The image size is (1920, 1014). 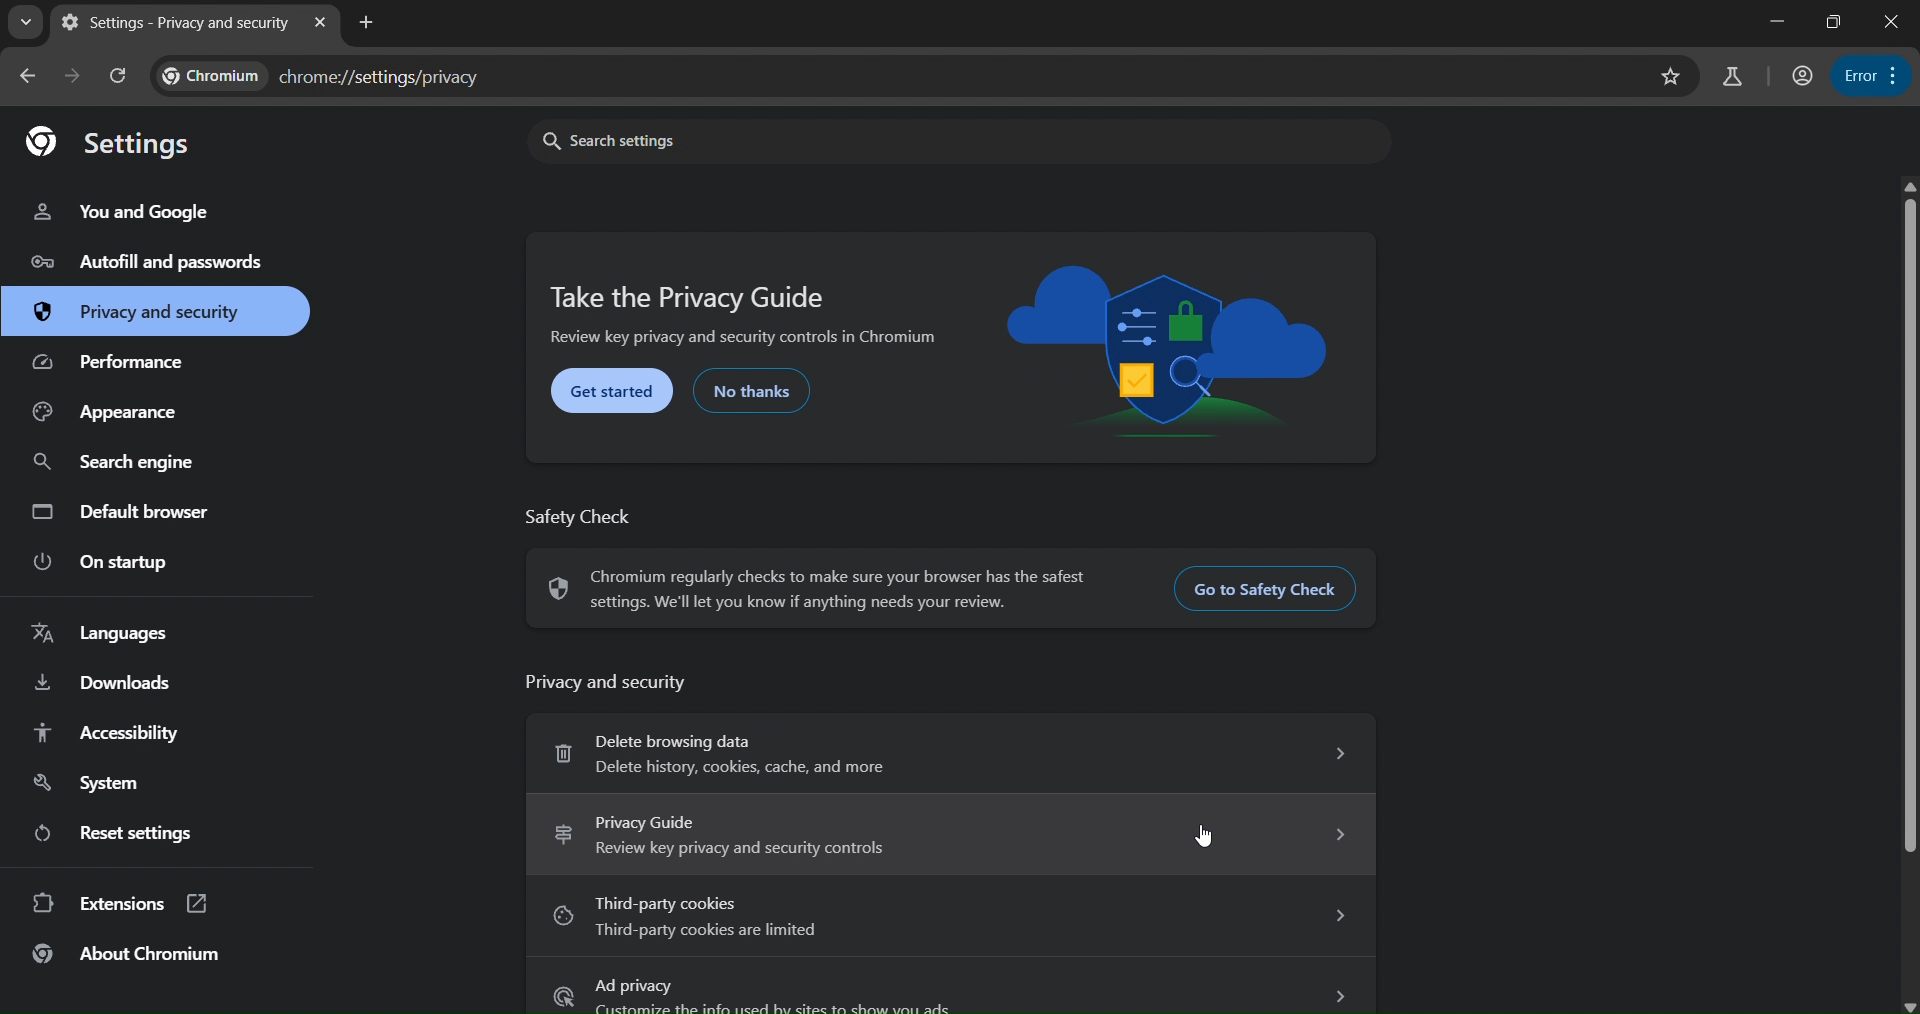 I want to click on search engine, so click(x=118, y=467).